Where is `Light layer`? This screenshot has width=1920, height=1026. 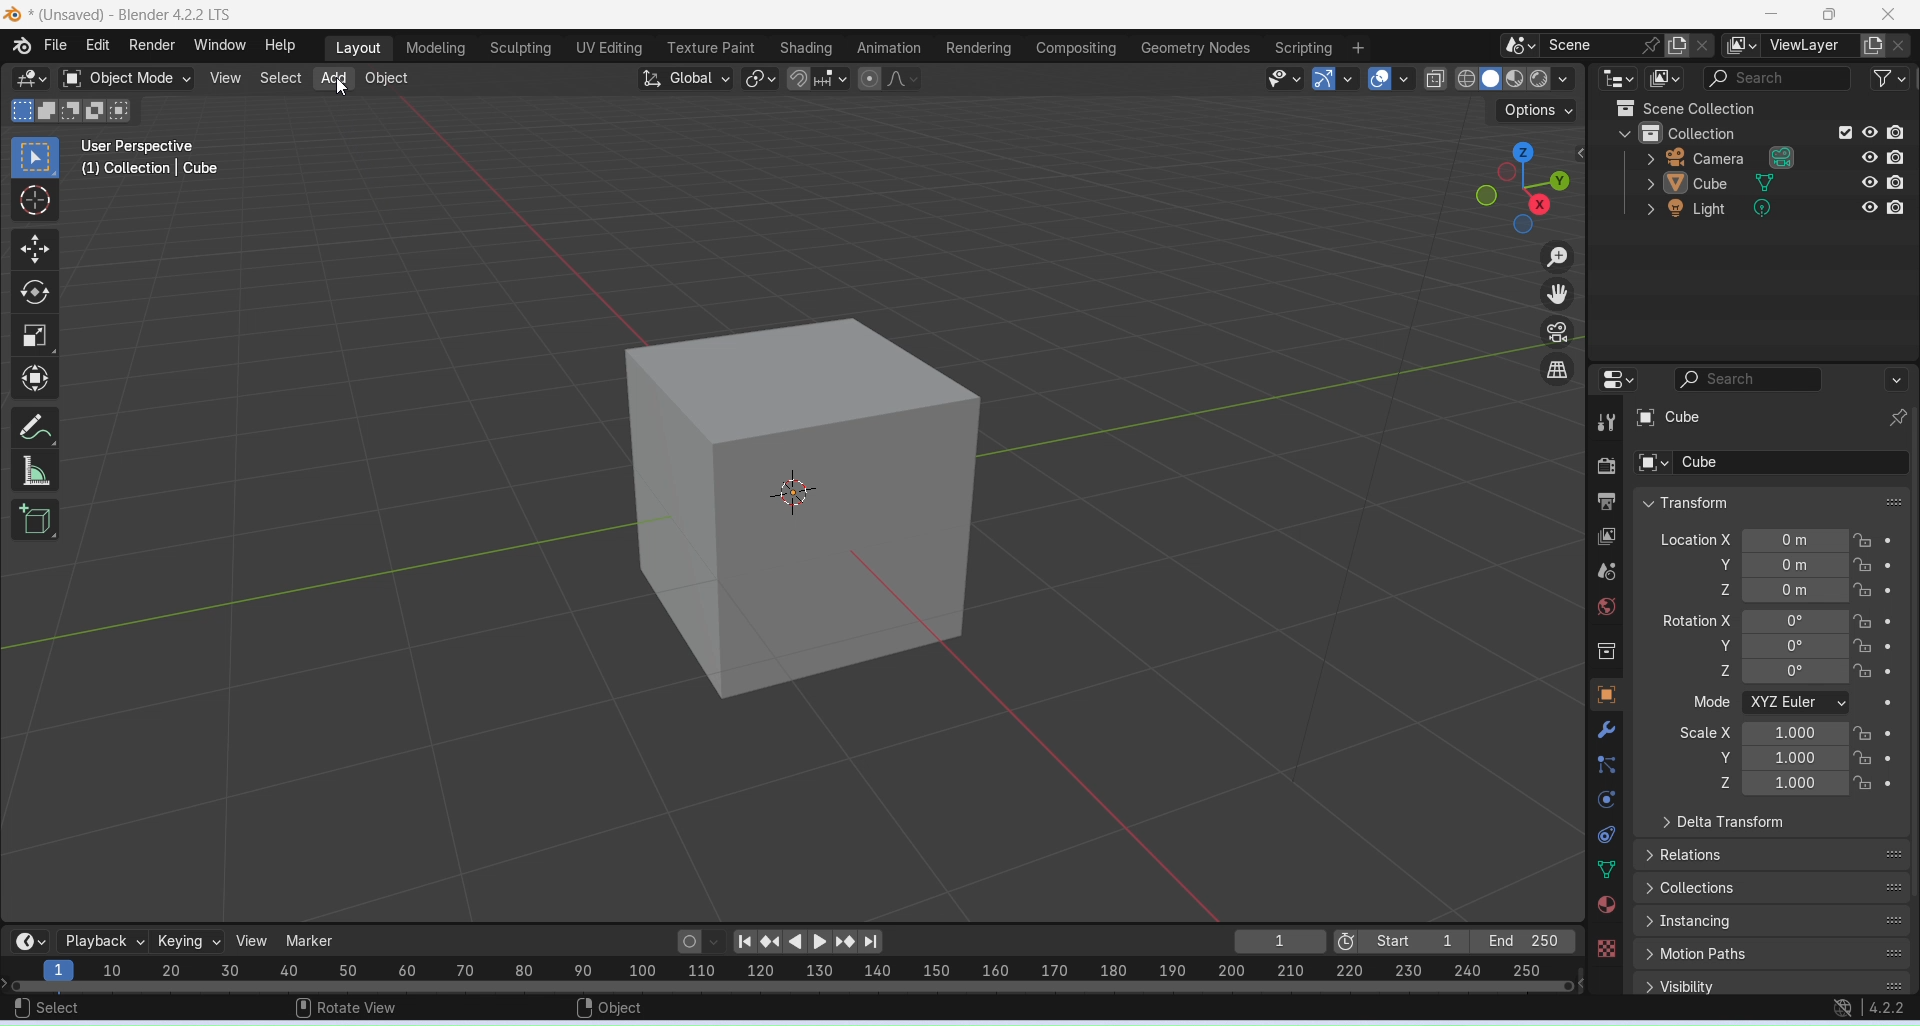
Light layer is located at coordinates (1772, 208).